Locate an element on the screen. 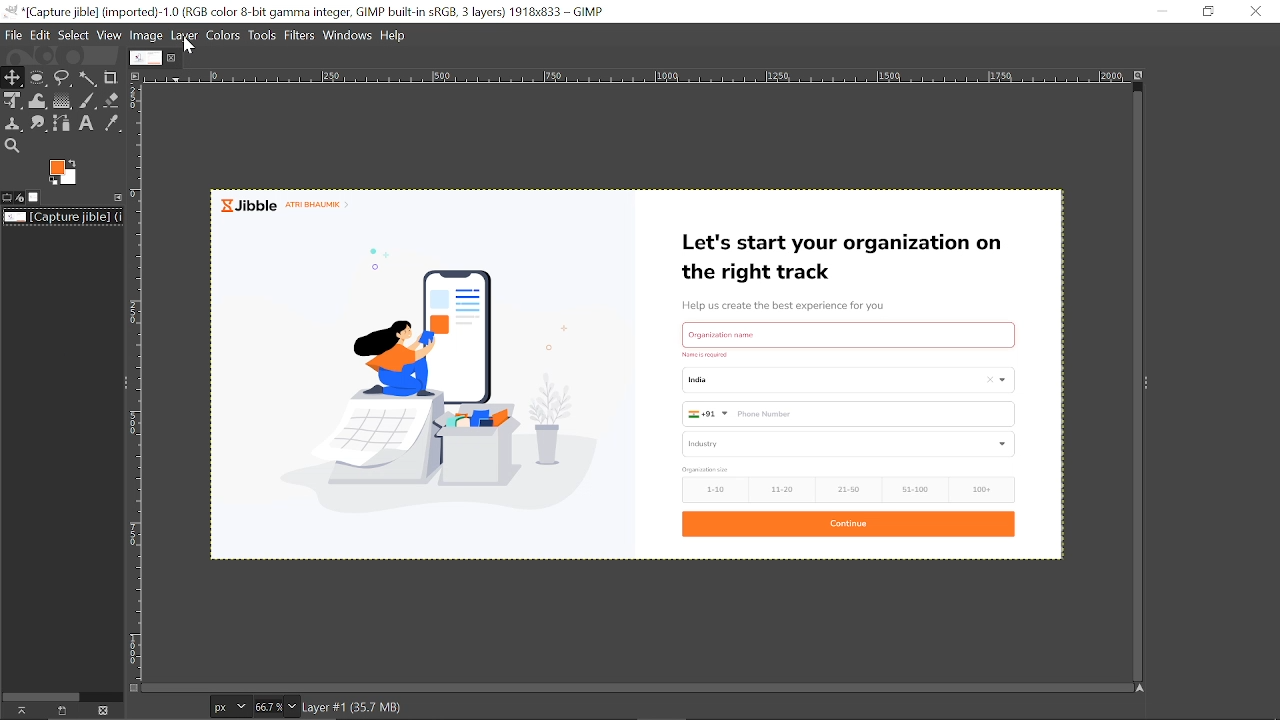 The height and width of the screenshot is (720, 1280). Zoom image when window size changes is located at coordinates (1141, 78).